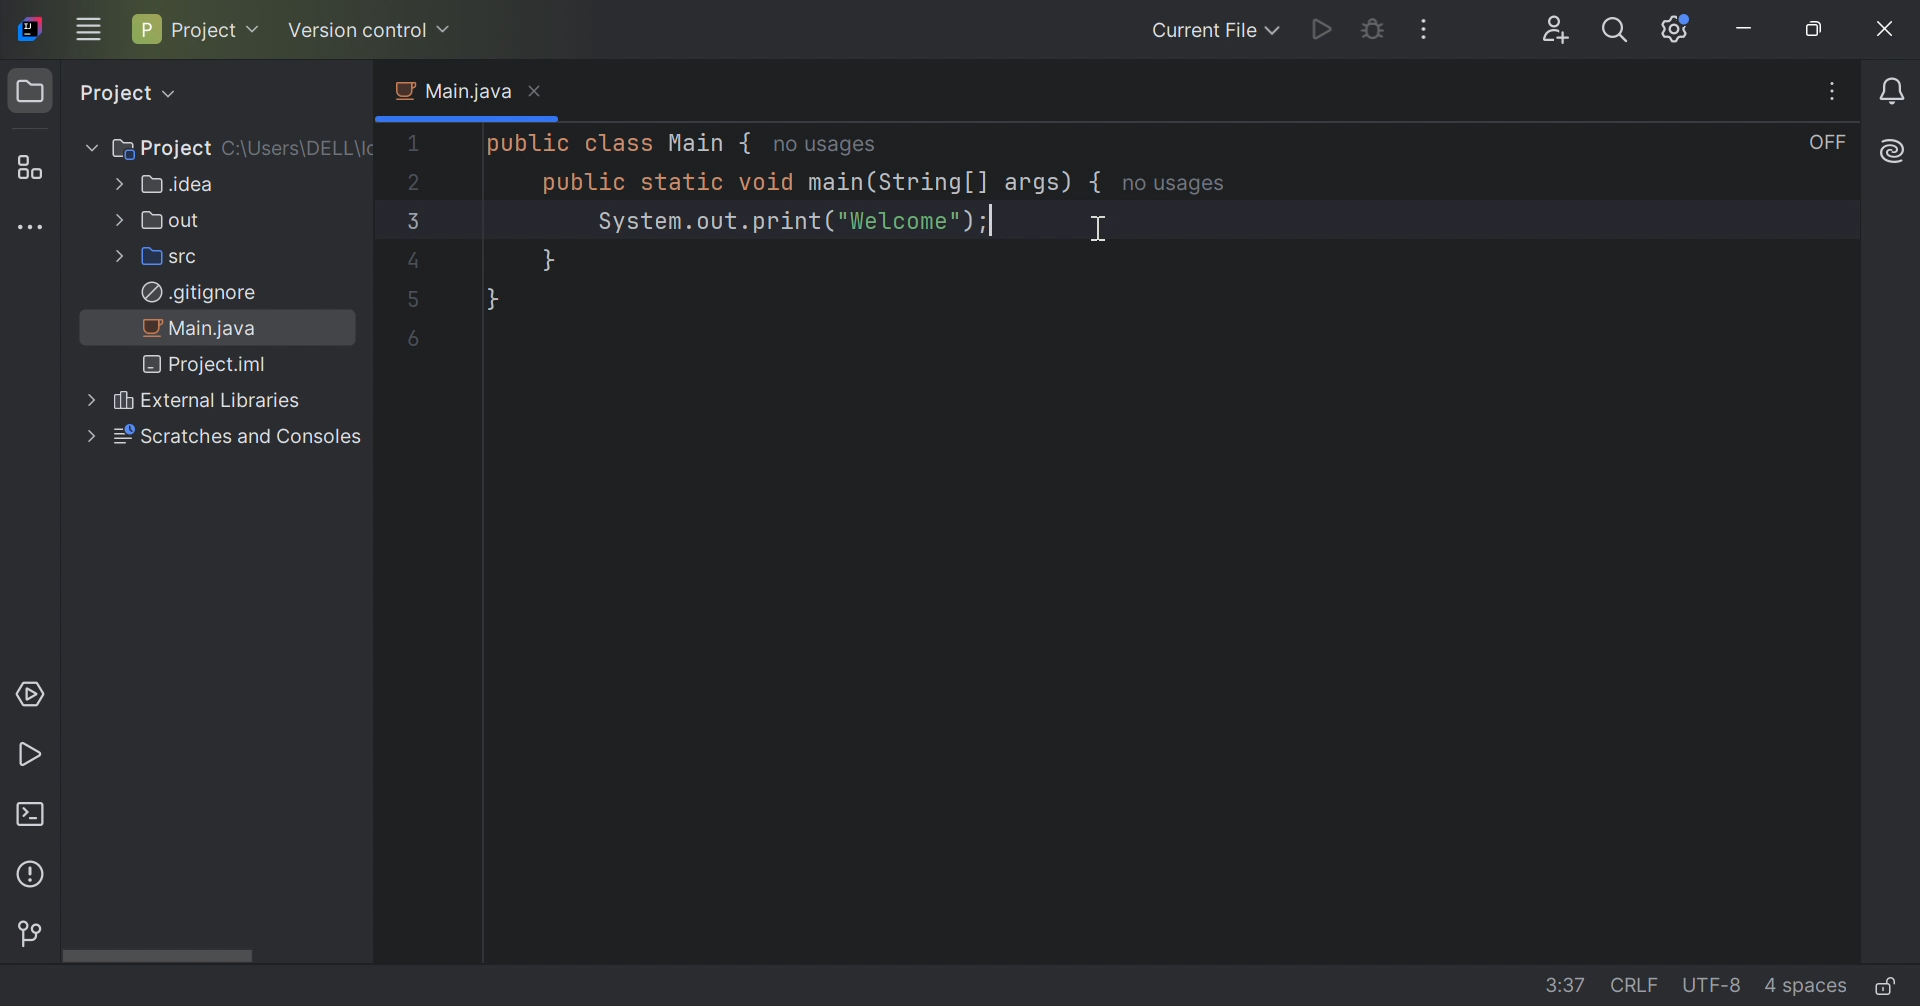 The image size is (1920, 1006). Describe the element at coordinates (613, 144) in the screenshot. I see `public class Main {` at that location.